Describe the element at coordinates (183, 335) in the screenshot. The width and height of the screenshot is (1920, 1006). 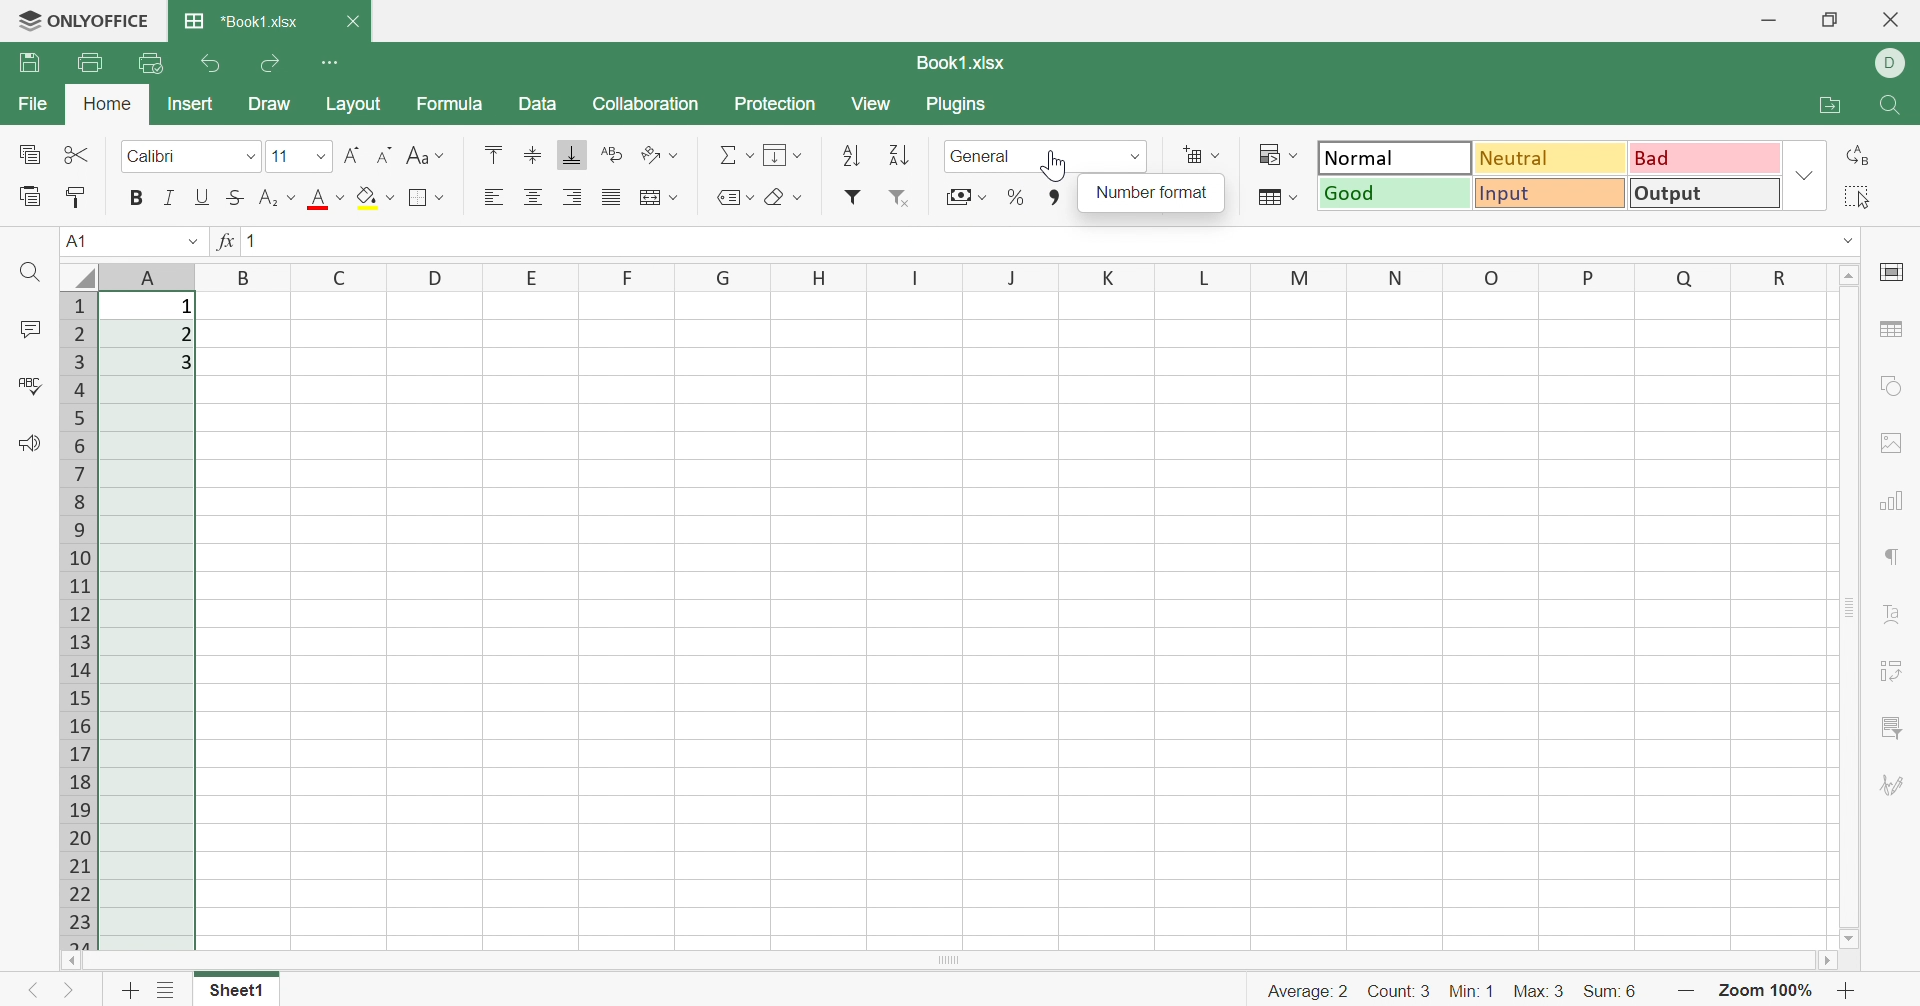
I see `2` at that location.